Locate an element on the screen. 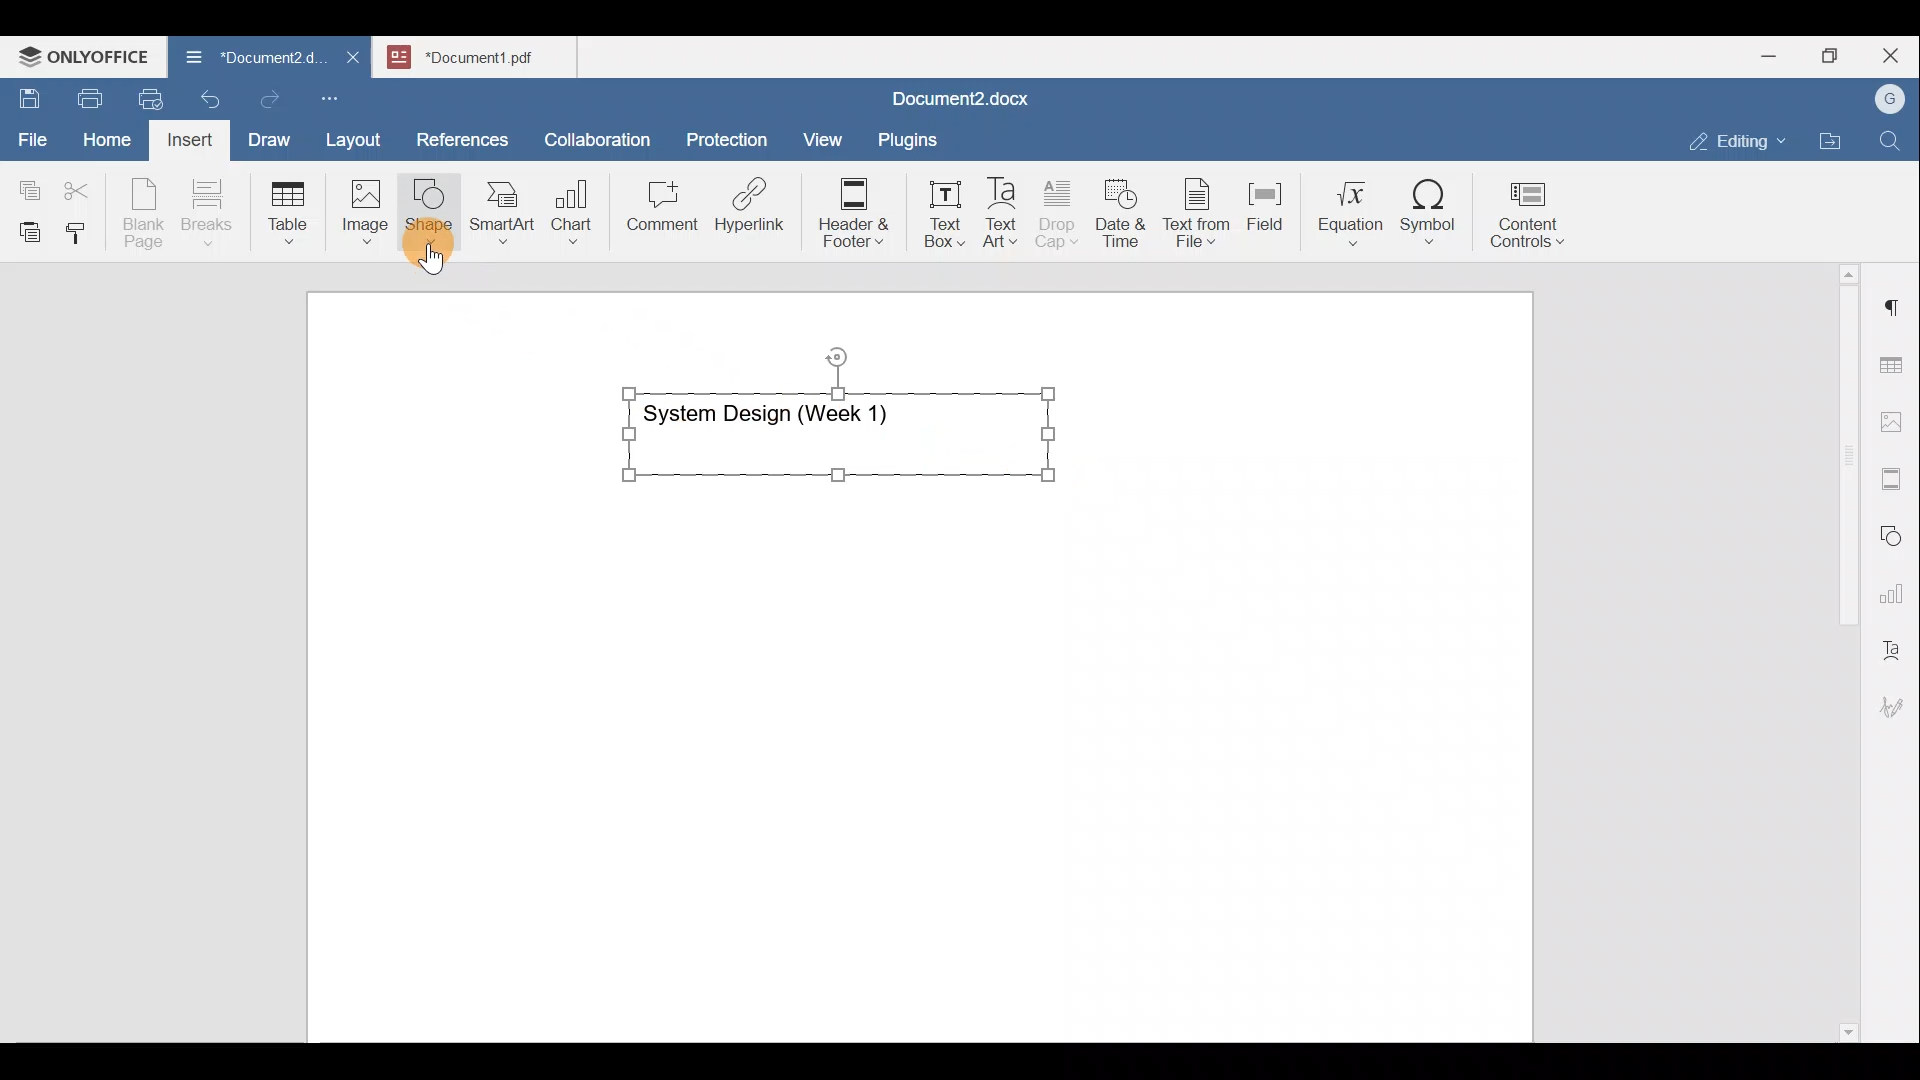 The image size is (1920, 1080). Paste is located at coordinates (25, 227).